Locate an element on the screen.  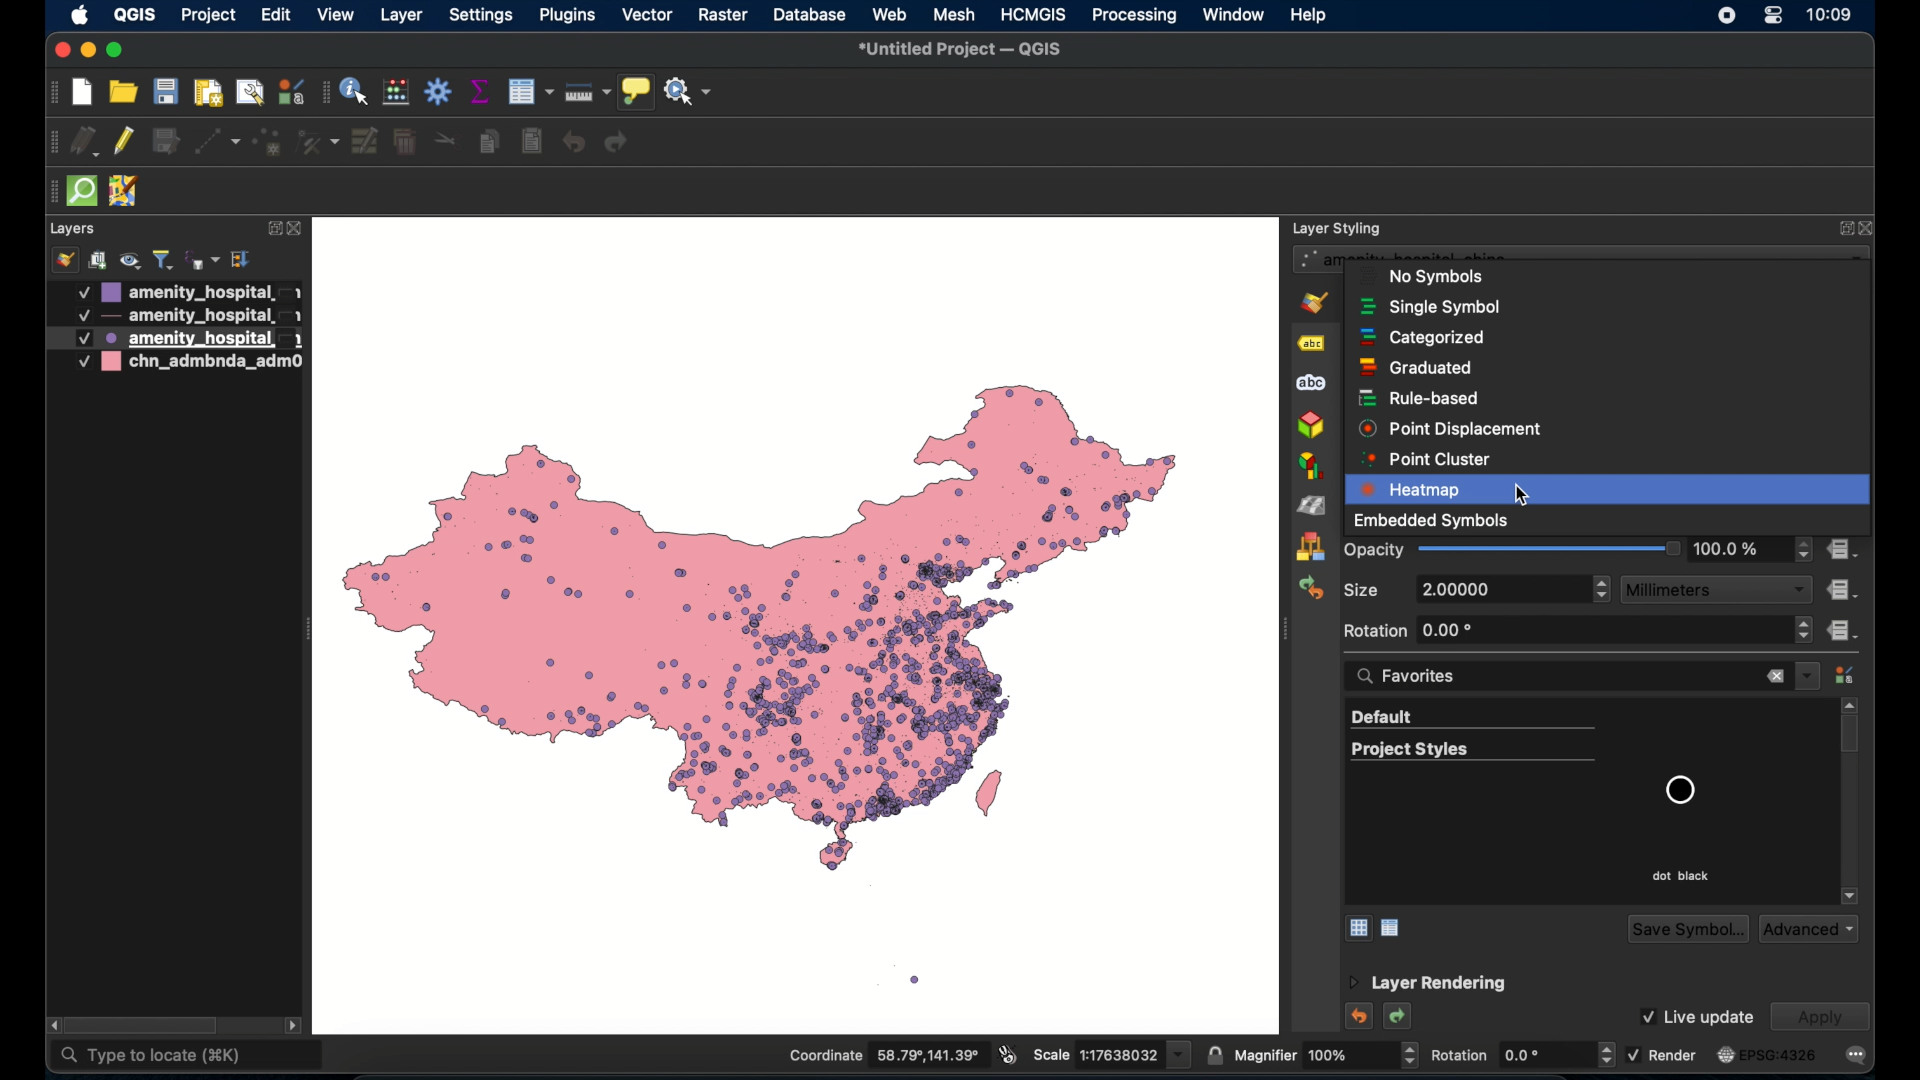
list view is located at coordinates (1394, 928).